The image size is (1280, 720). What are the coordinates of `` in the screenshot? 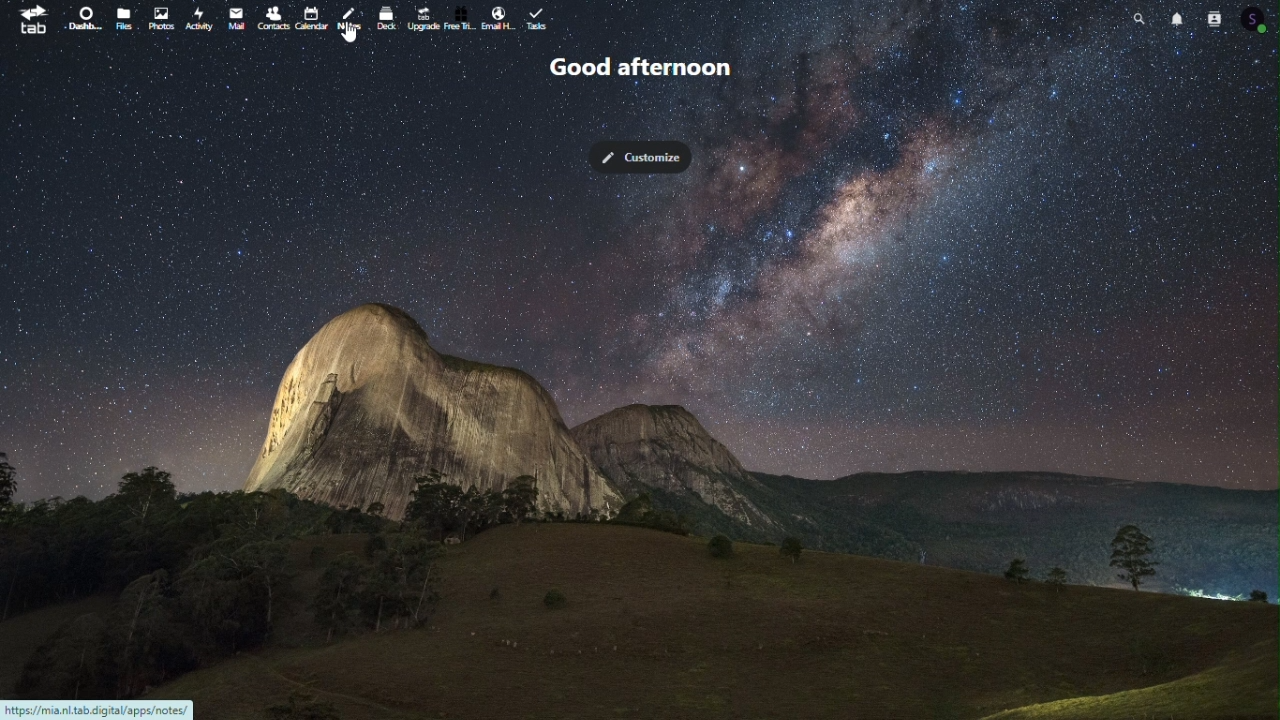 It's located at (235, 15).